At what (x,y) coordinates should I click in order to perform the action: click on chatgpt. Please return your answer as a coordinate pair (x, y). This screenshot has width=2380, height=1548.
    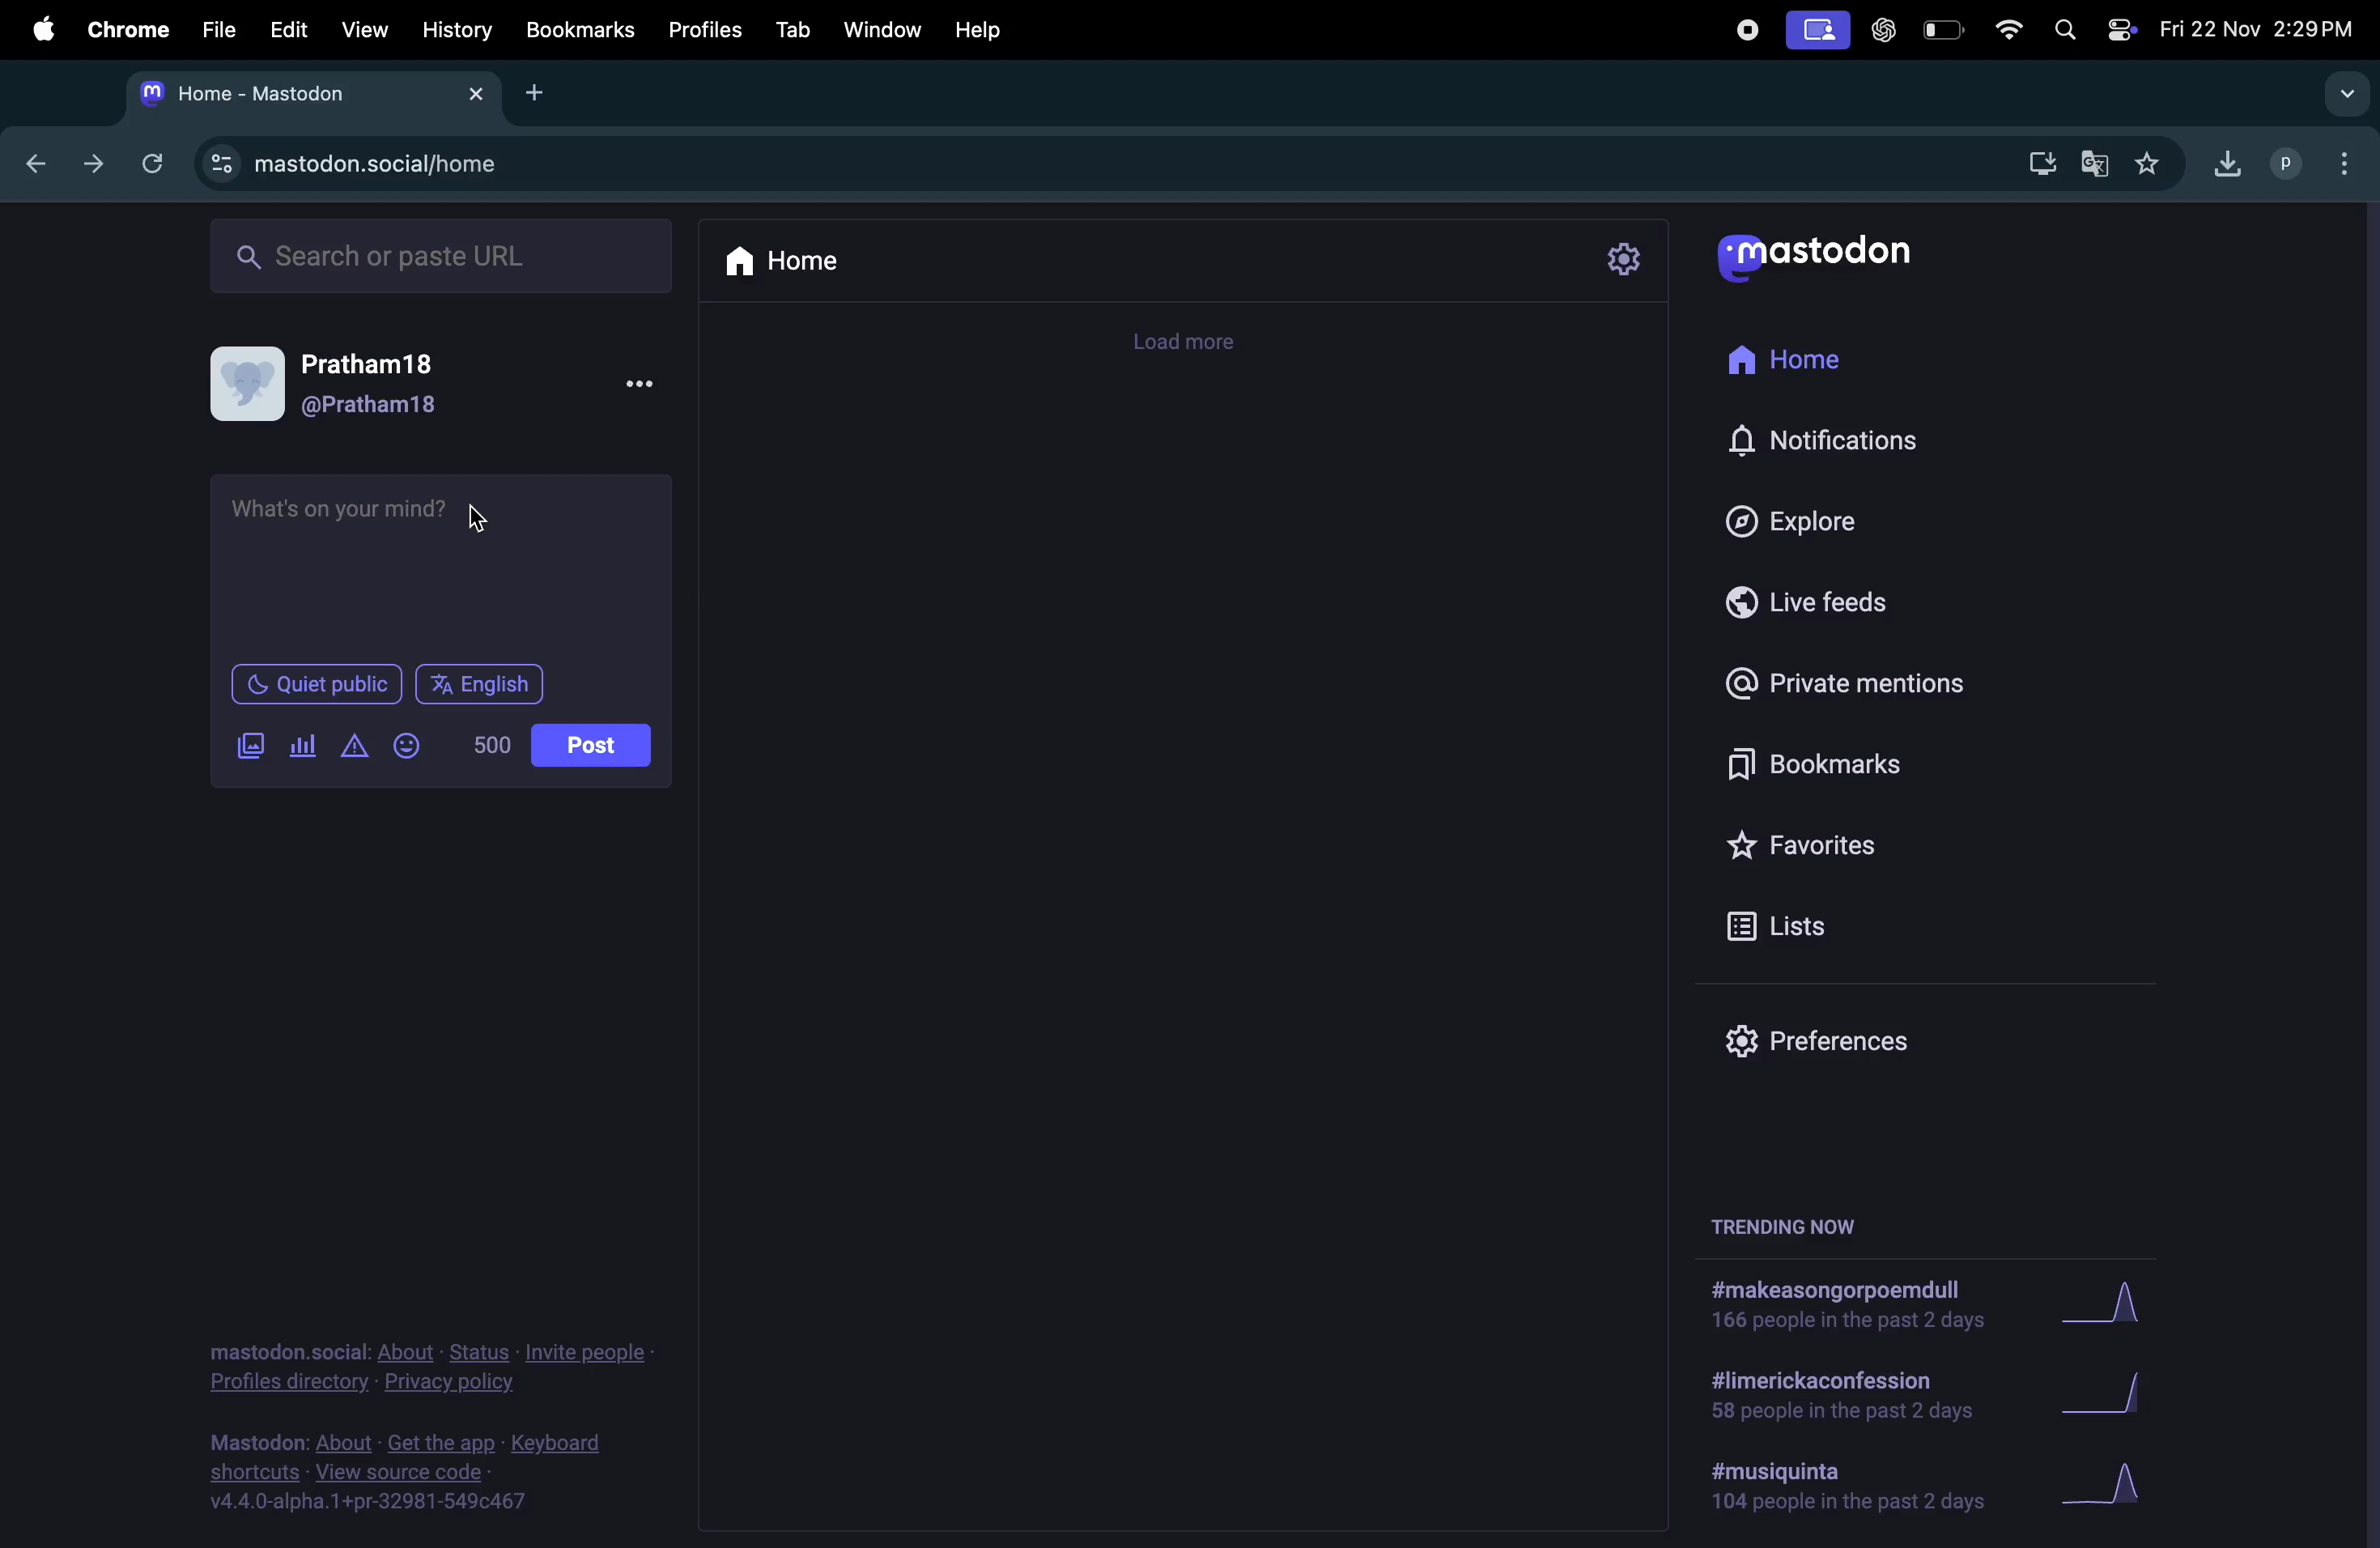
    Looking at the image, I should click on (1885, 31).